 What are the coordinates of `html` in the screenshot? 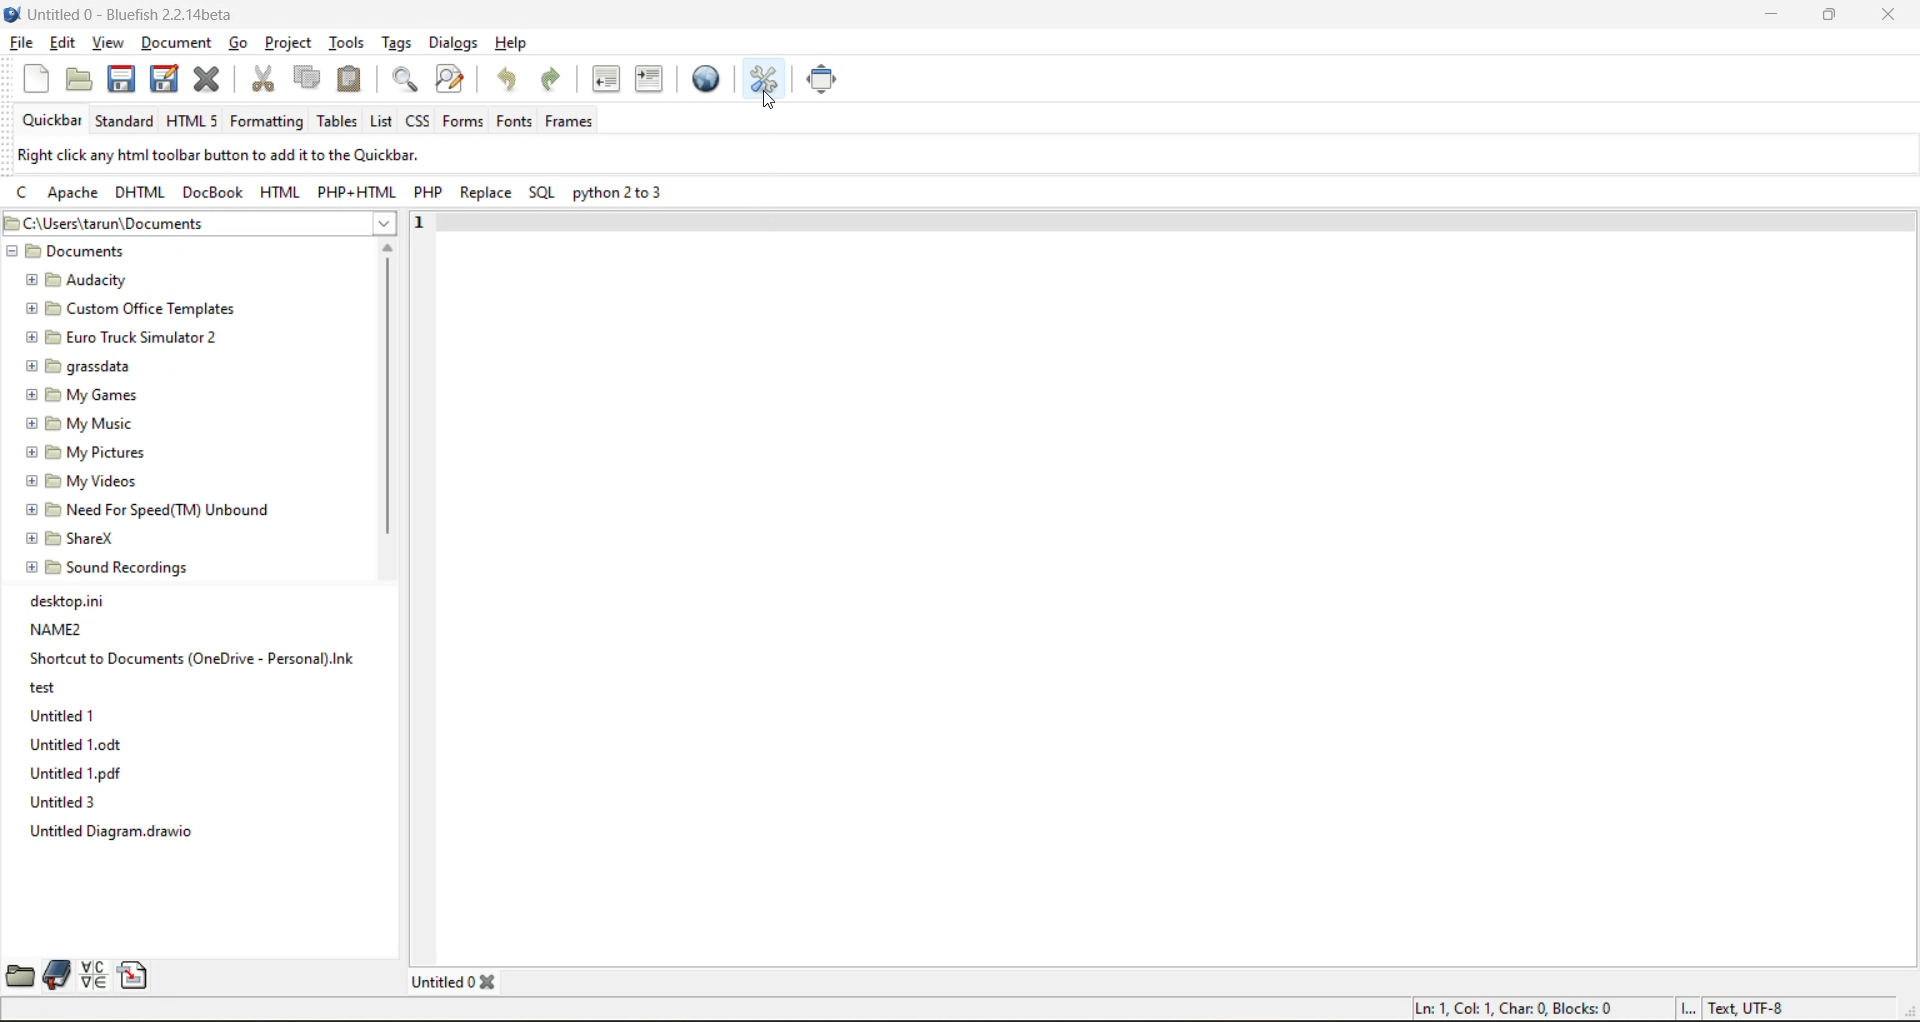 It's located at (280, 191).